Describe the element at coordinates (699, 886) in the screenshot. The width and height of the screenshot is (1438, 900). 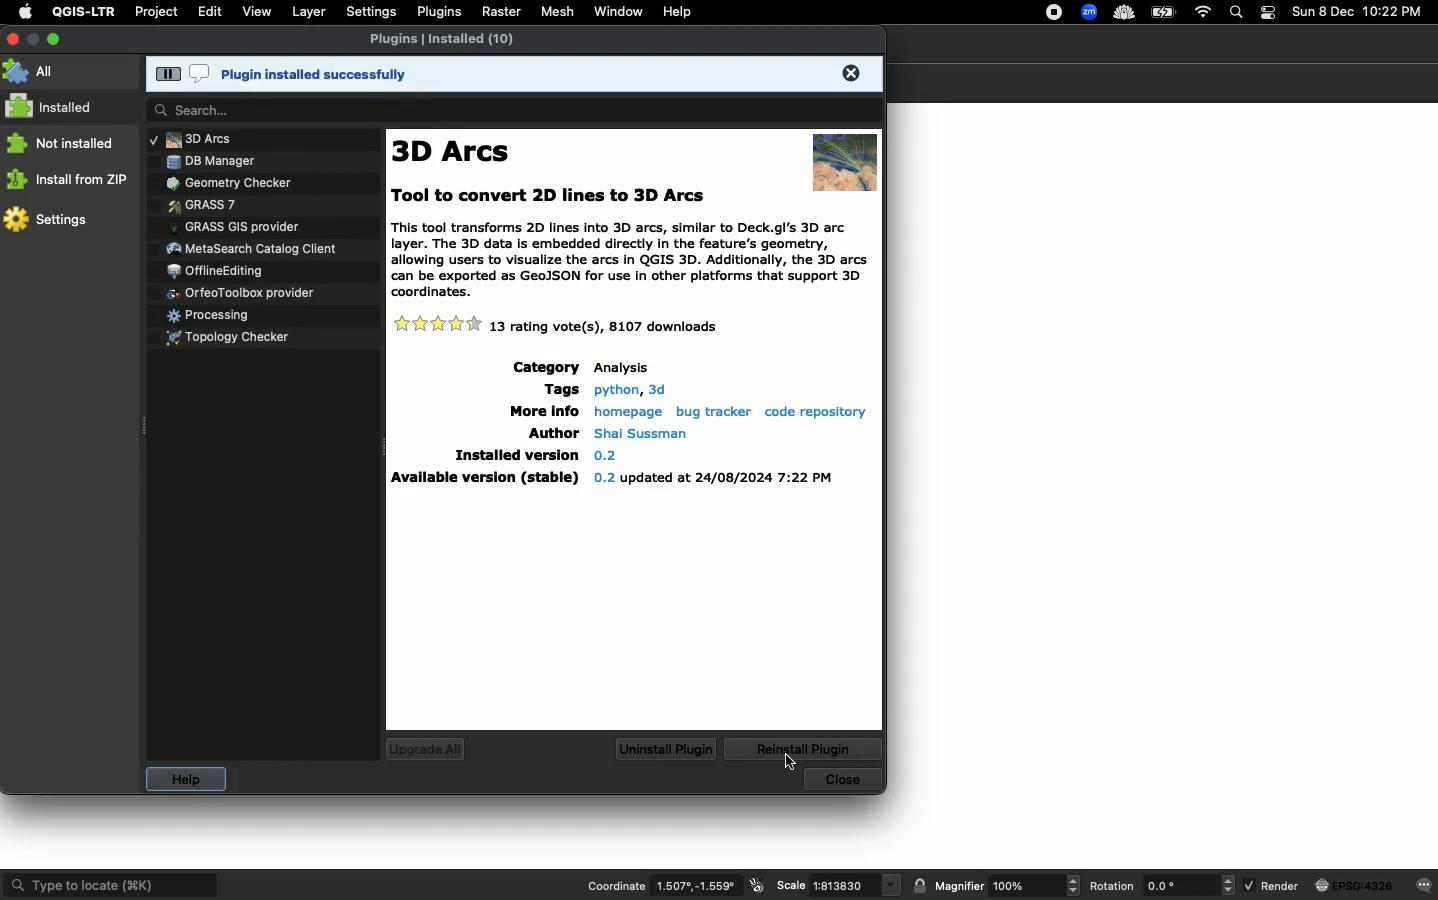
I see `Coordinates` at that location.